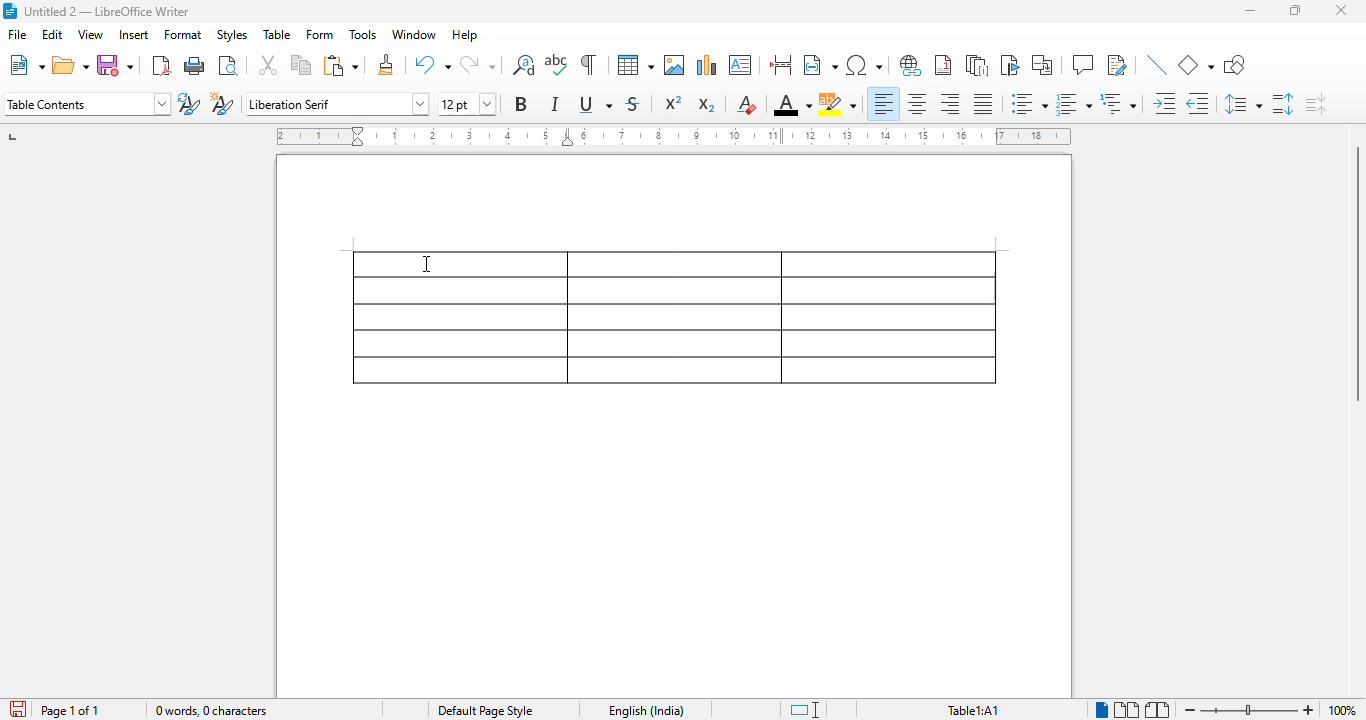  Describe the element at coordinates (633, 105) in the screenshot. I see `strikethrough` at that location.